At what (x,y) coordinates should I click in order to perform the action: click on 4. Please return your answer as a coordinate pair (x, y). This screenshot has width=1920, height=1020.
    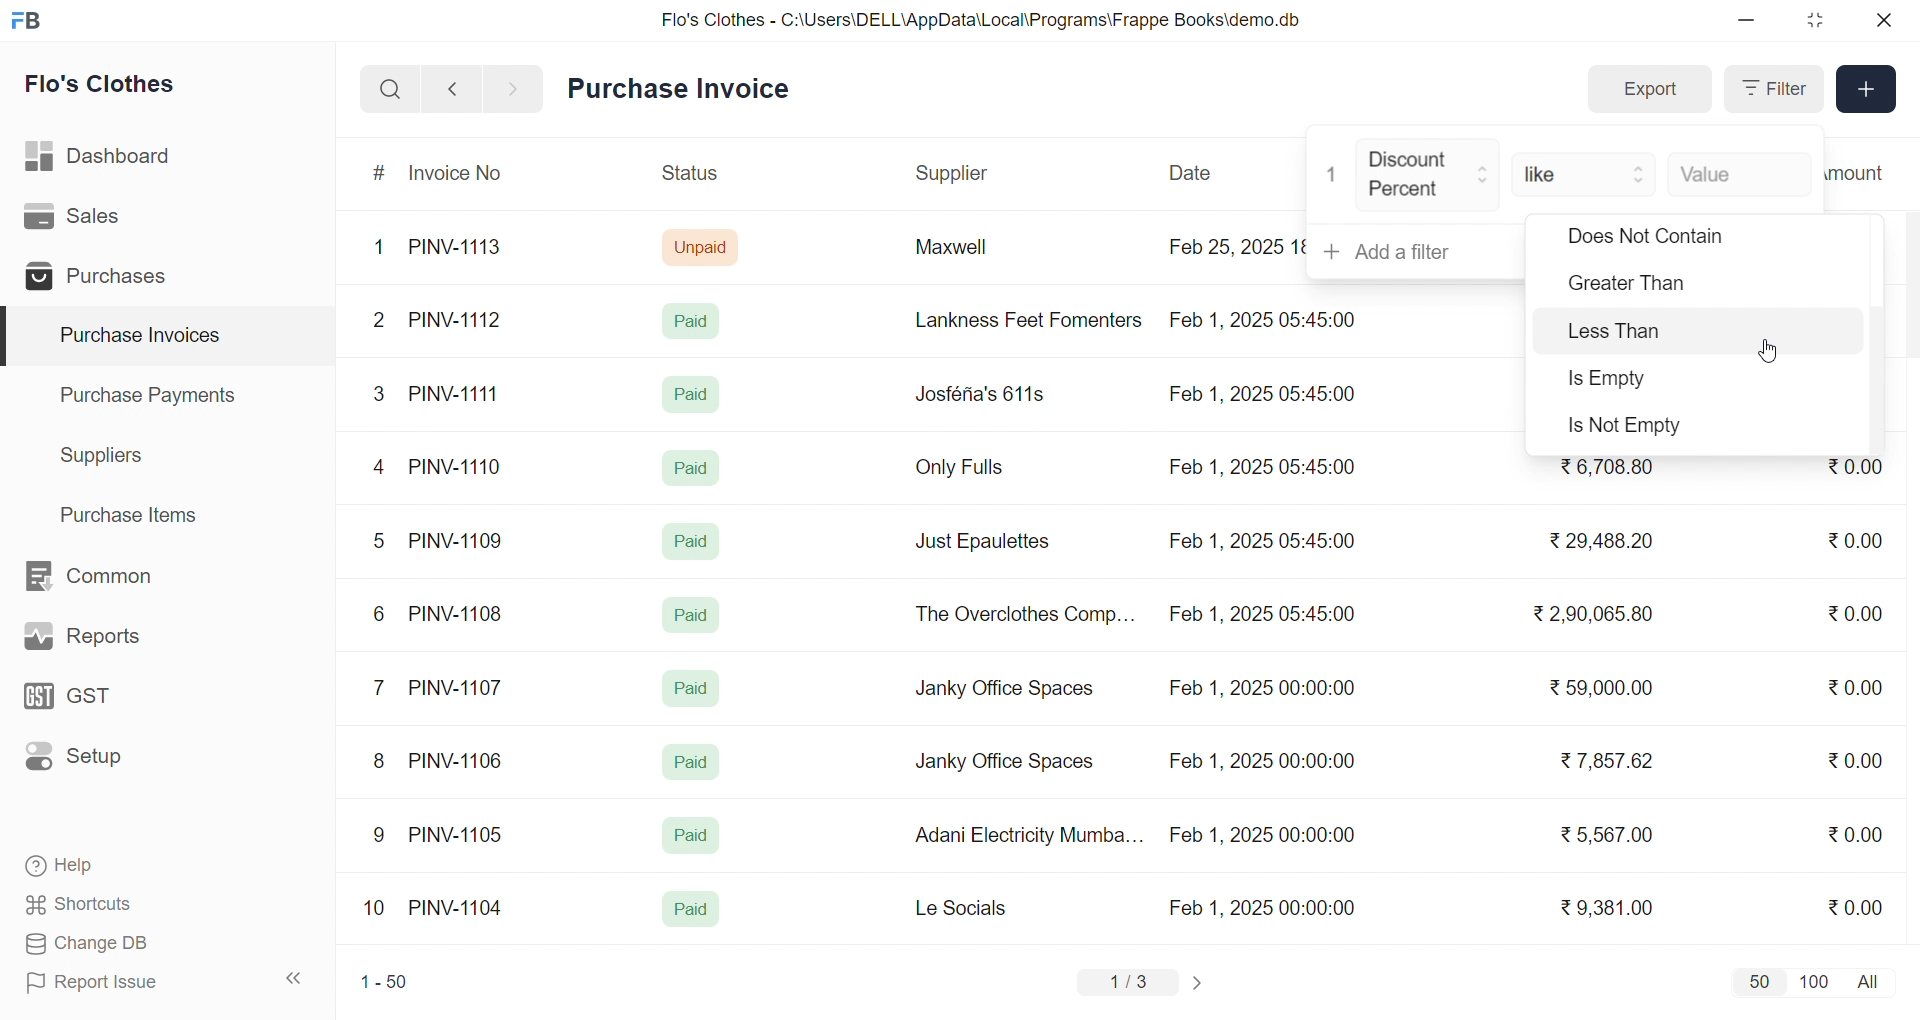
    Looking at the image, I should click on (383, 468).